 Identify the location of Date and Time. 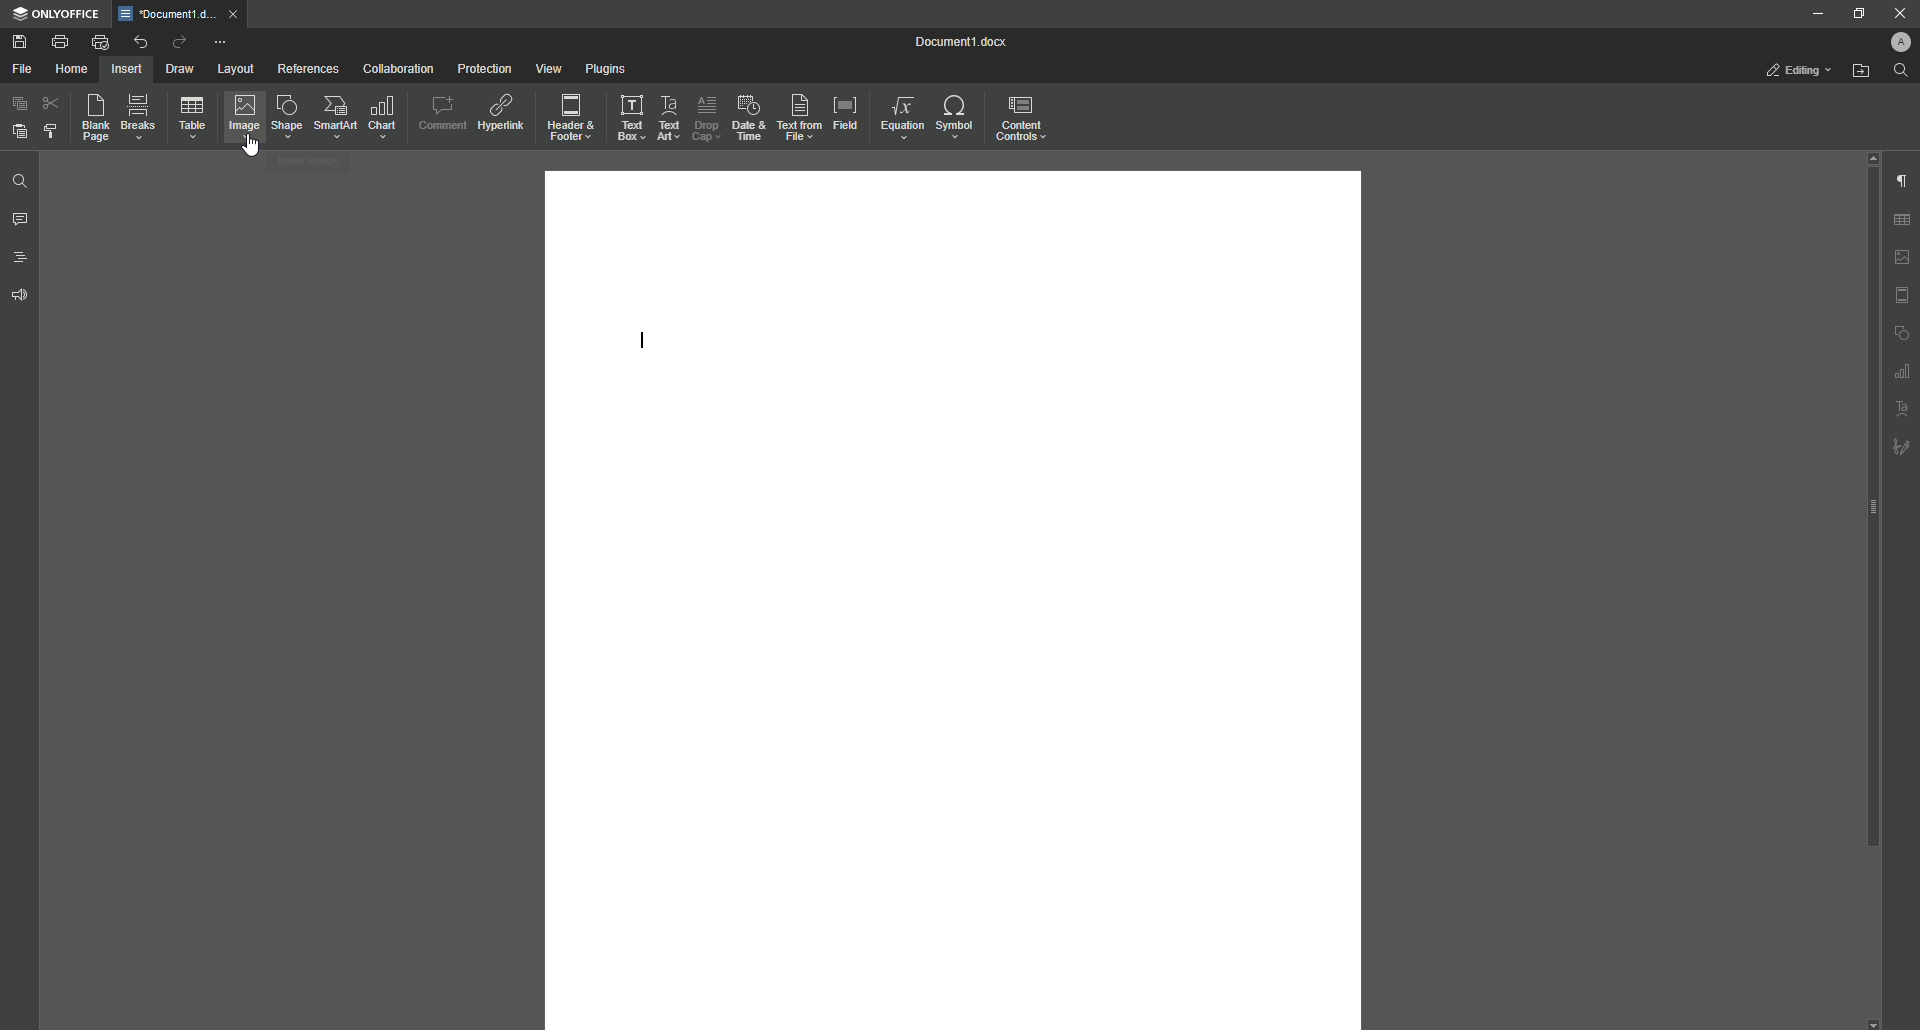
(747, 118).